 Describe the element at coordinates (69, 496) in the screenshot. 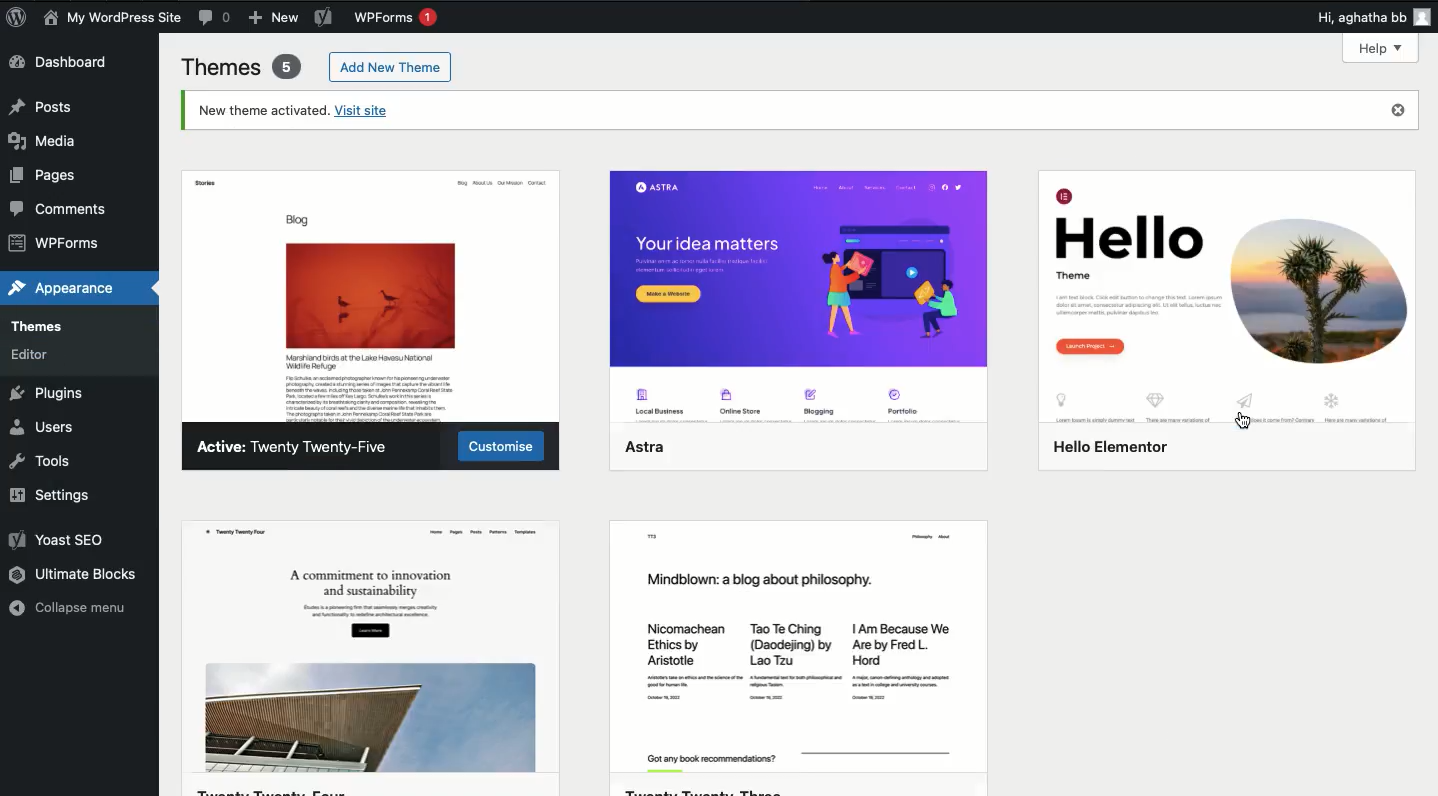

I see `Settings` at that location.